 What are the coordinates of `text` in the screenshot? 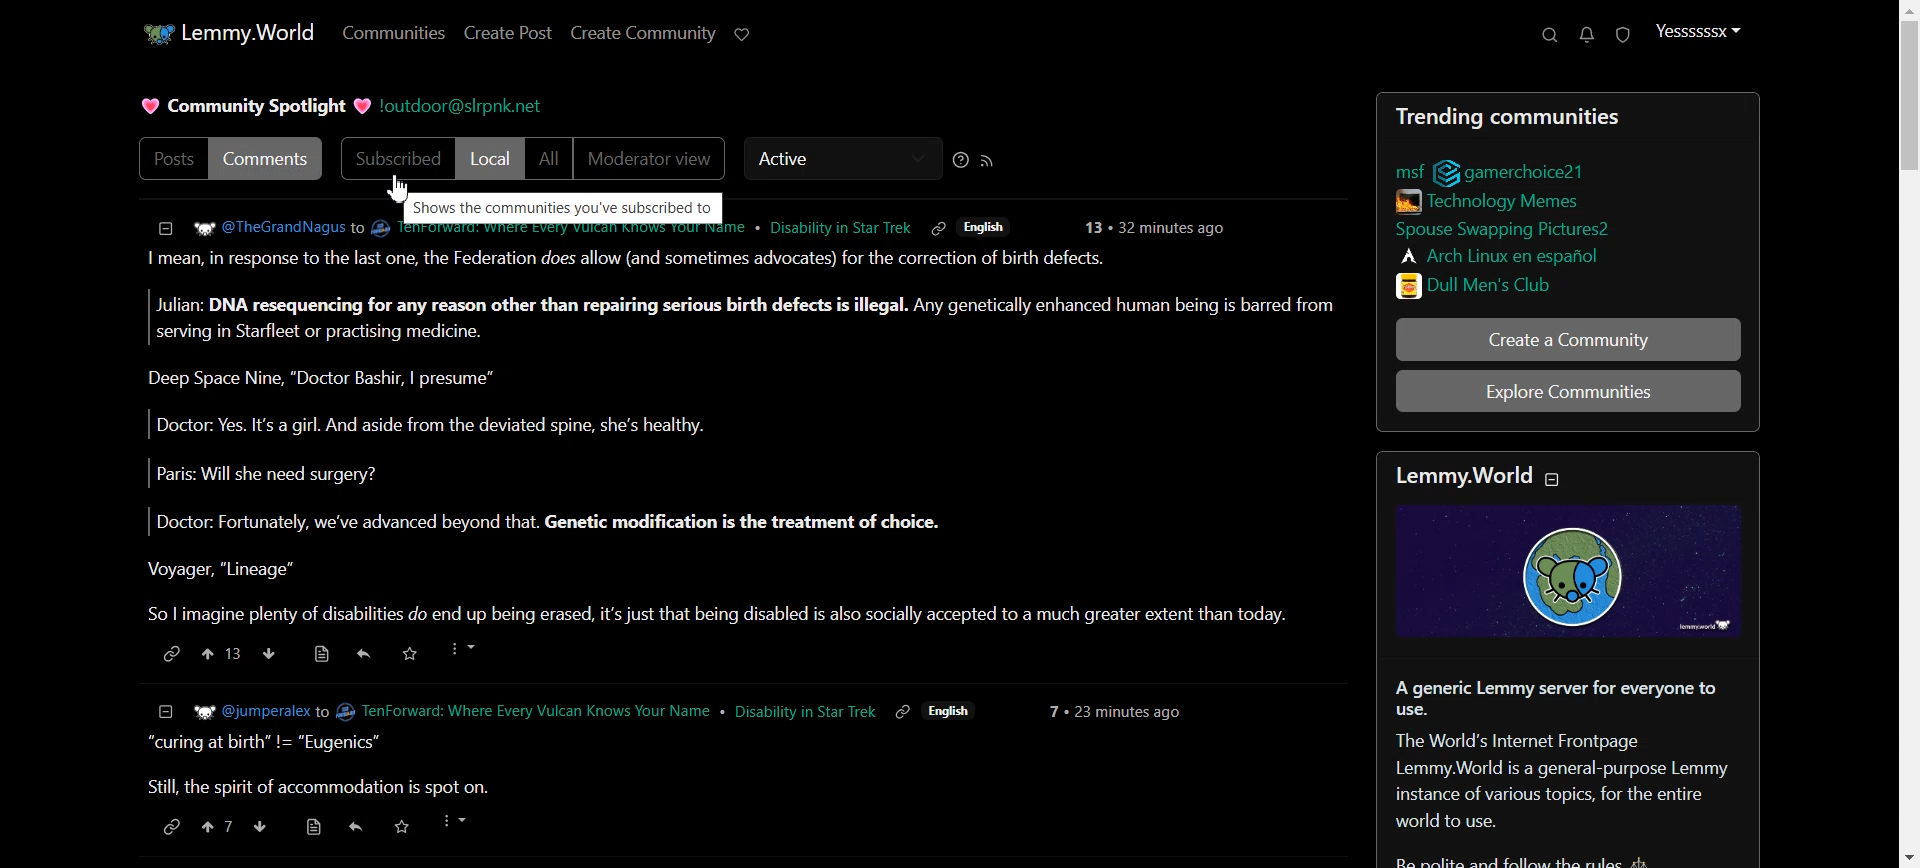 It's located at (561, 205).